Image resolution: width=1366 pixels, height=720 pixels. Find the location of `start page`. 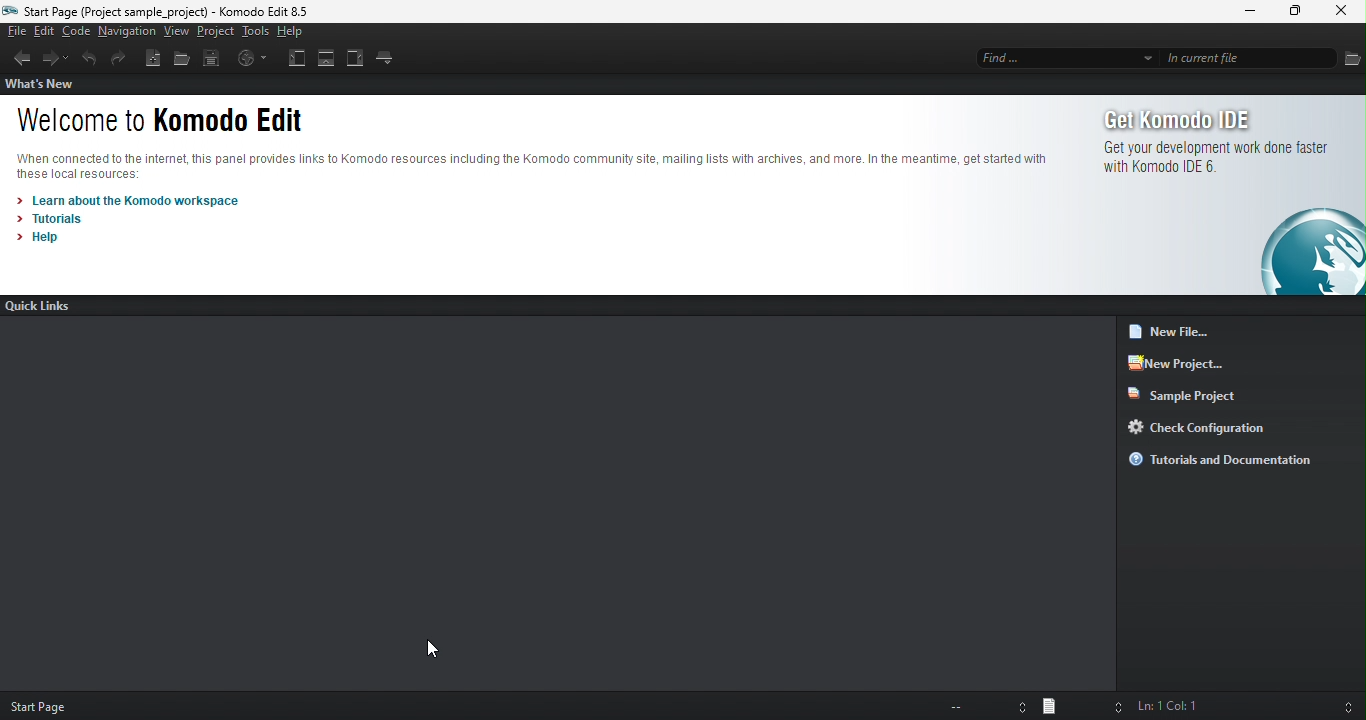

start page is located at coordinates (48, 708).